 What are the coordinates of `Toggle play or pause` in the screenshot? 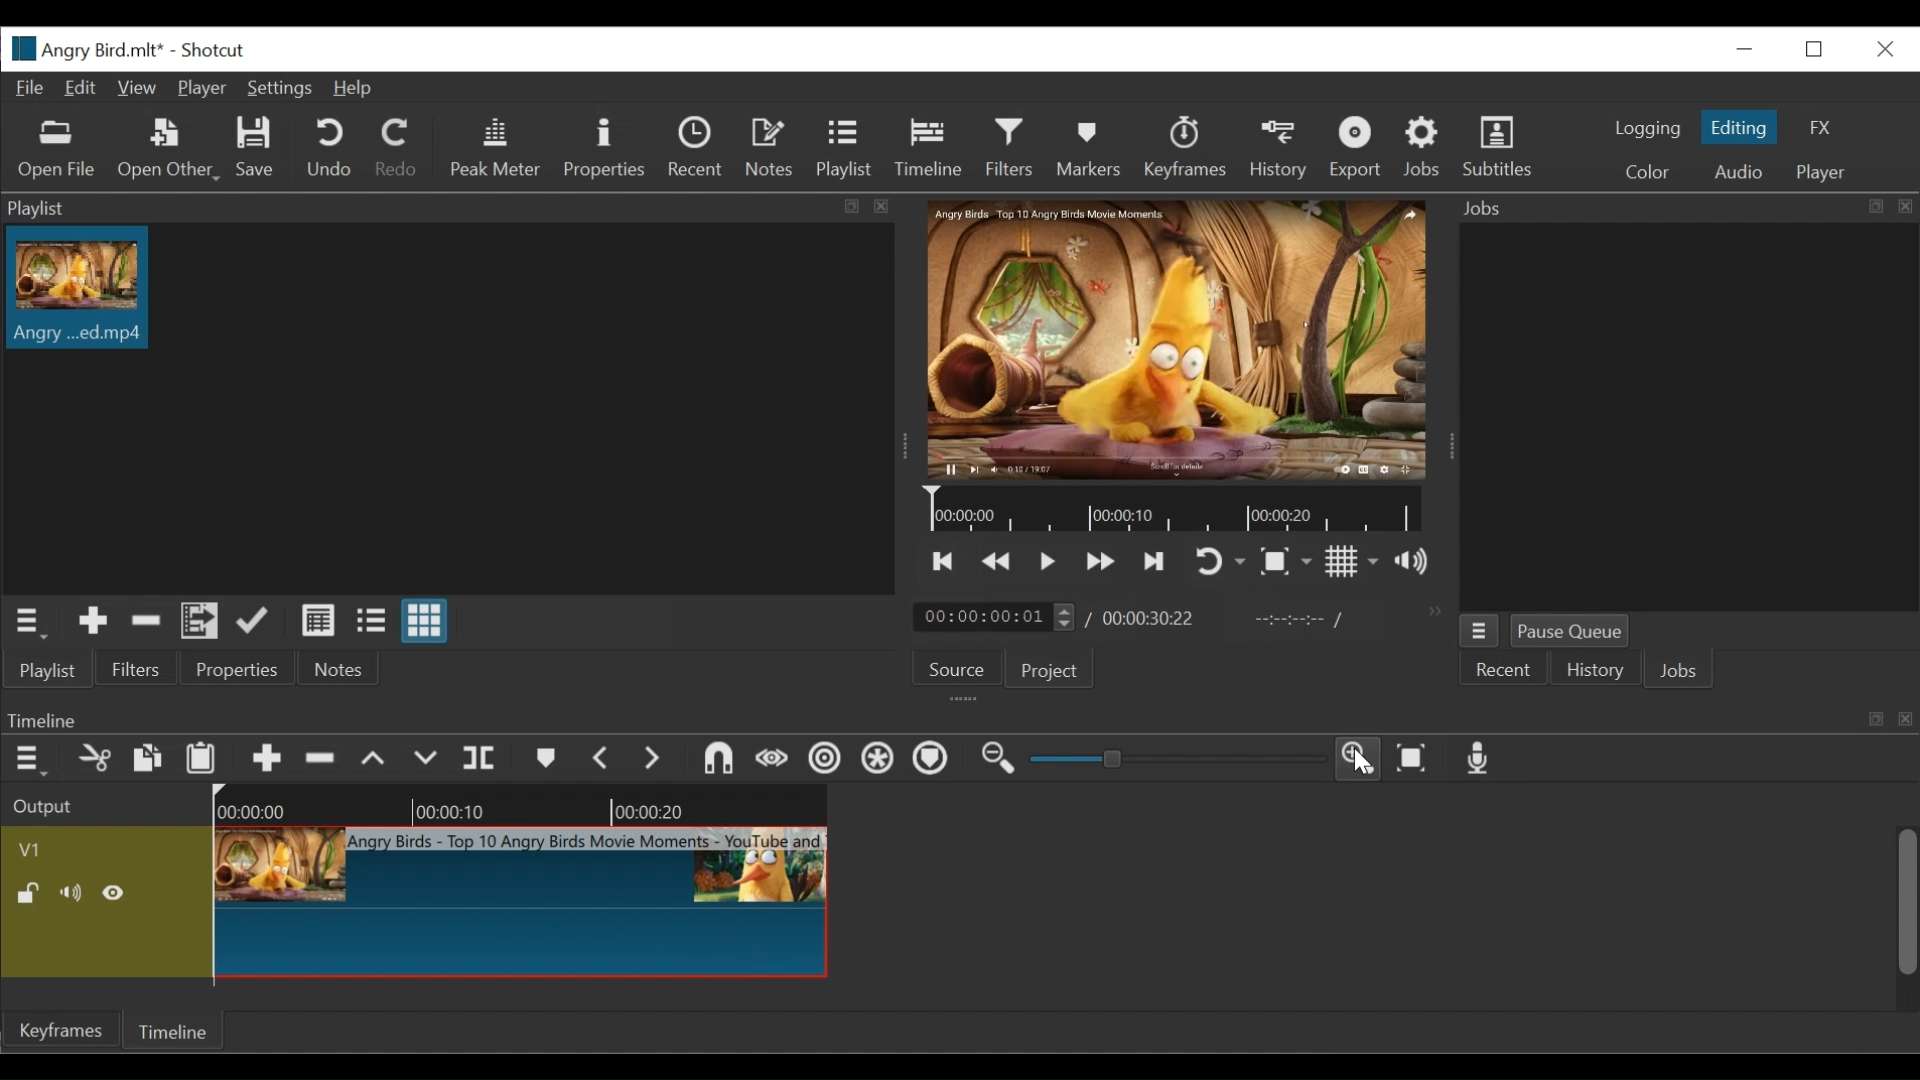 It's located at (1046, 560).